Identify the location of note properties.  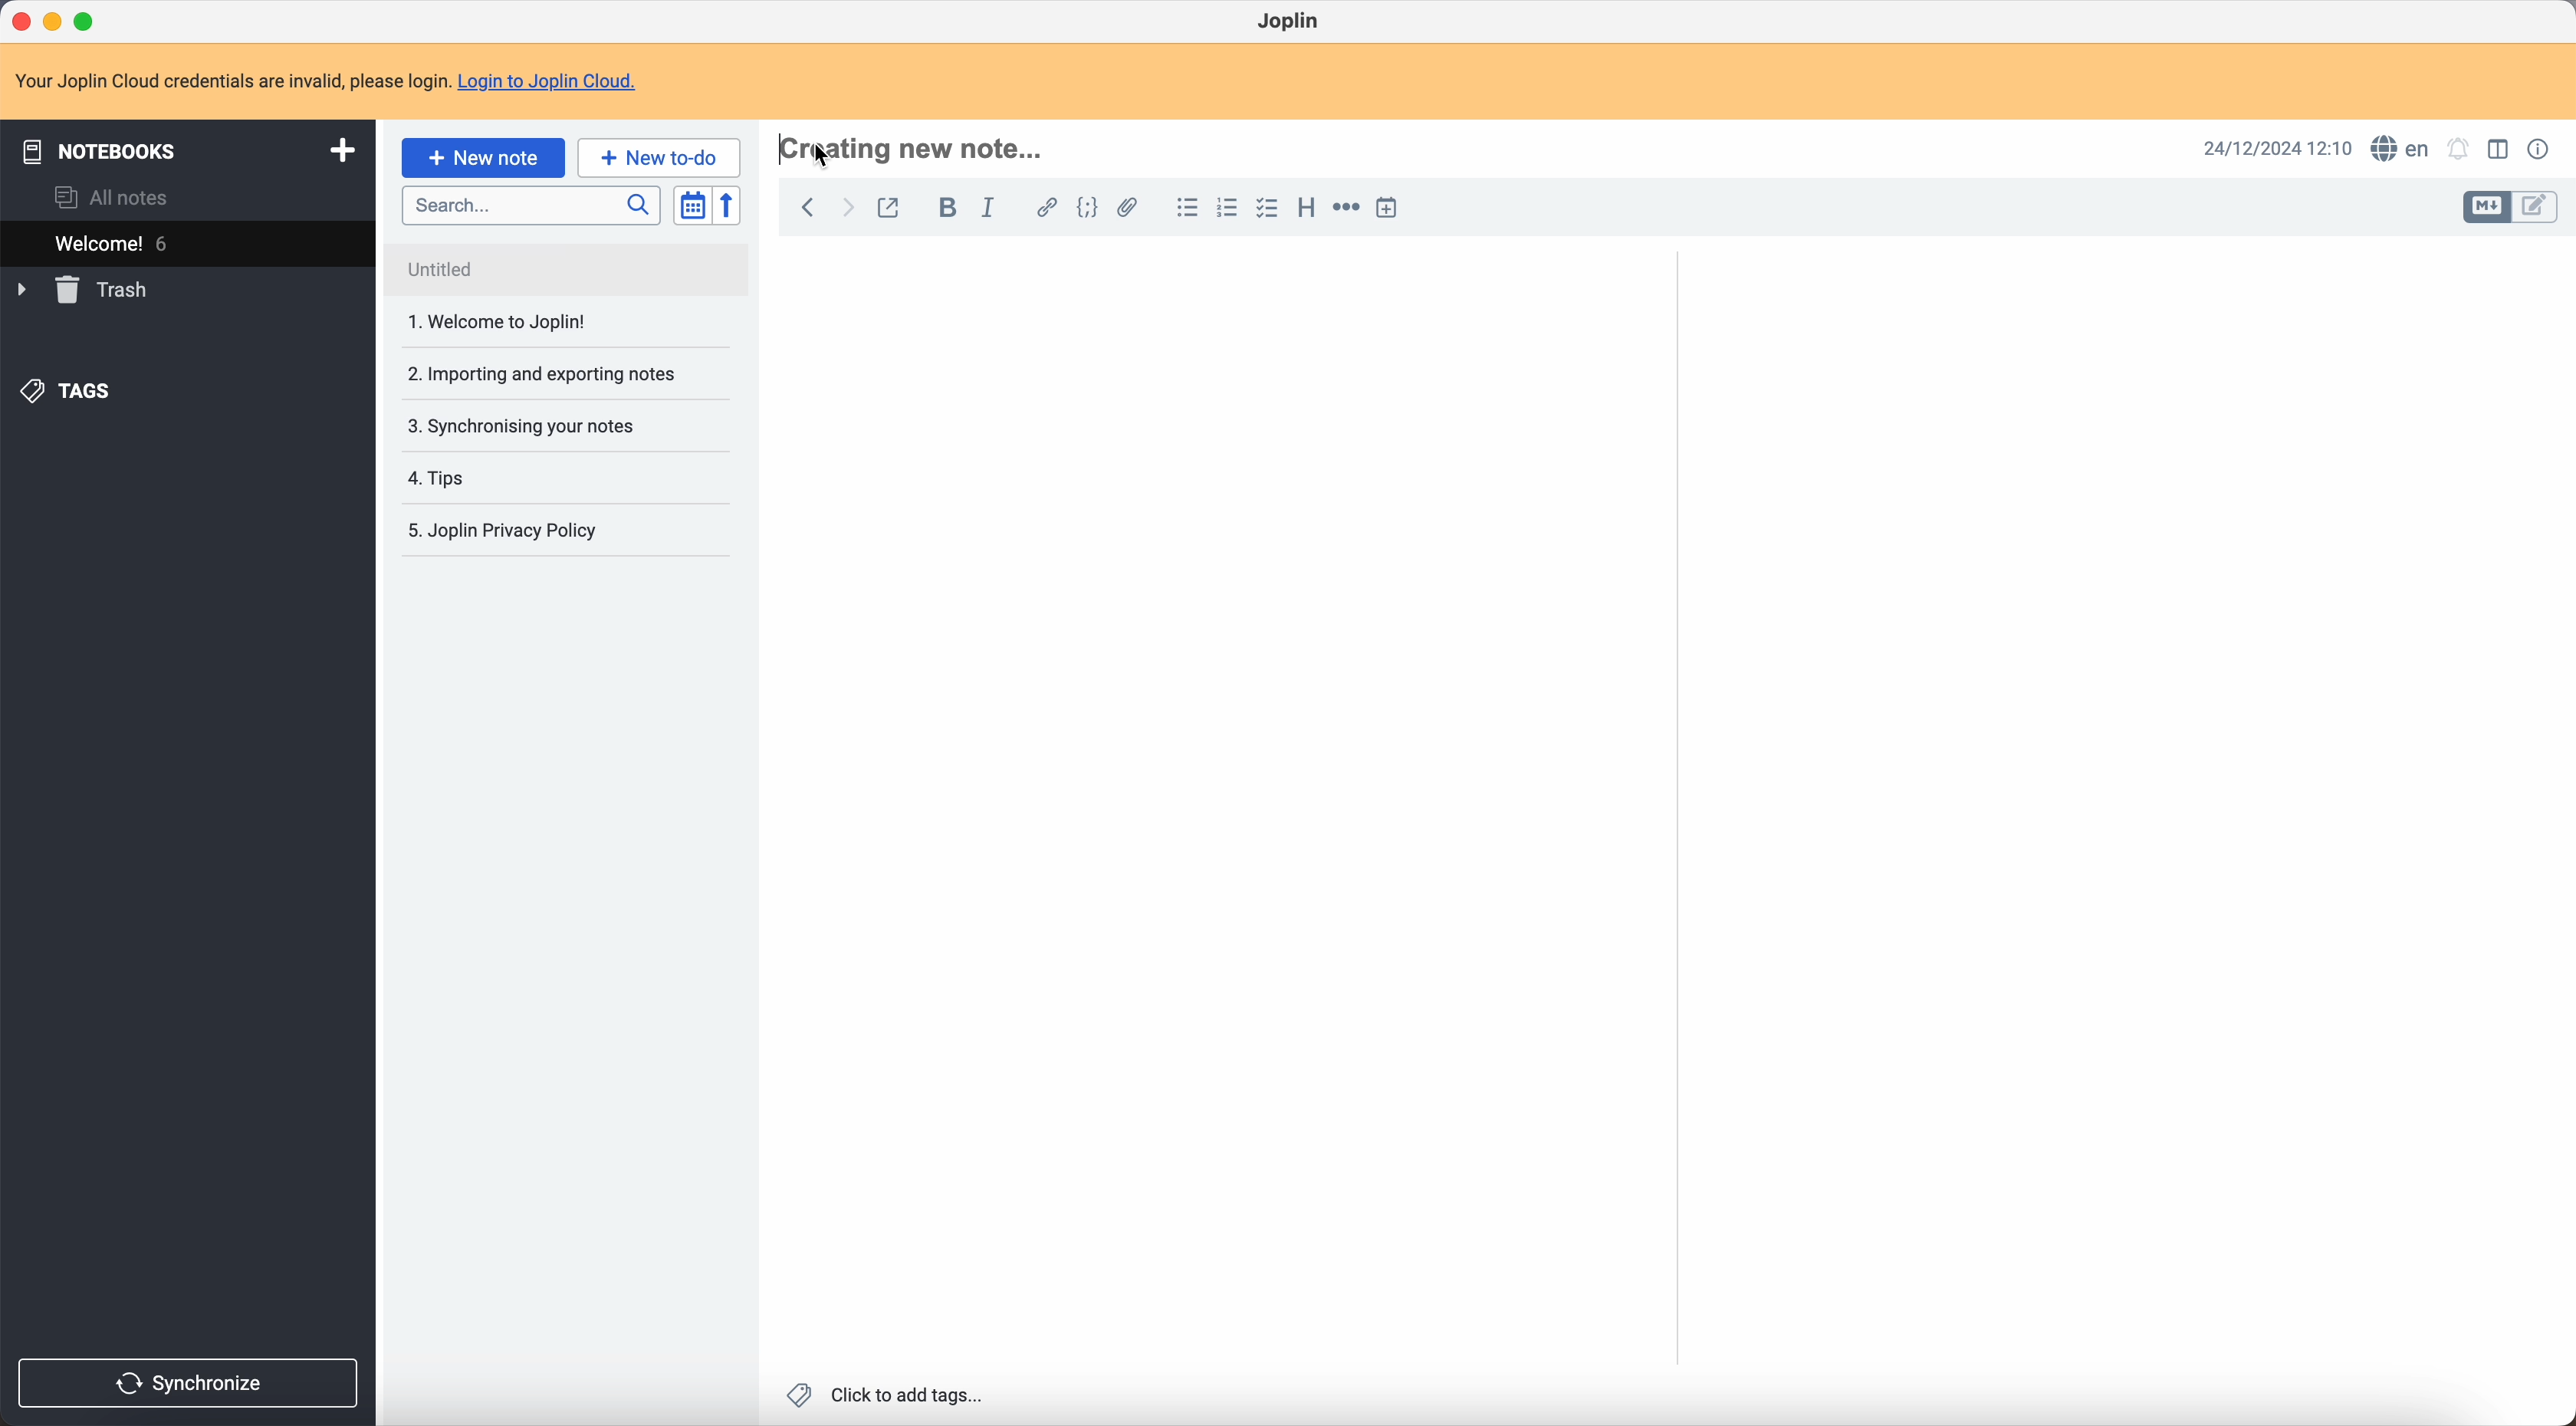
(2541, 150).